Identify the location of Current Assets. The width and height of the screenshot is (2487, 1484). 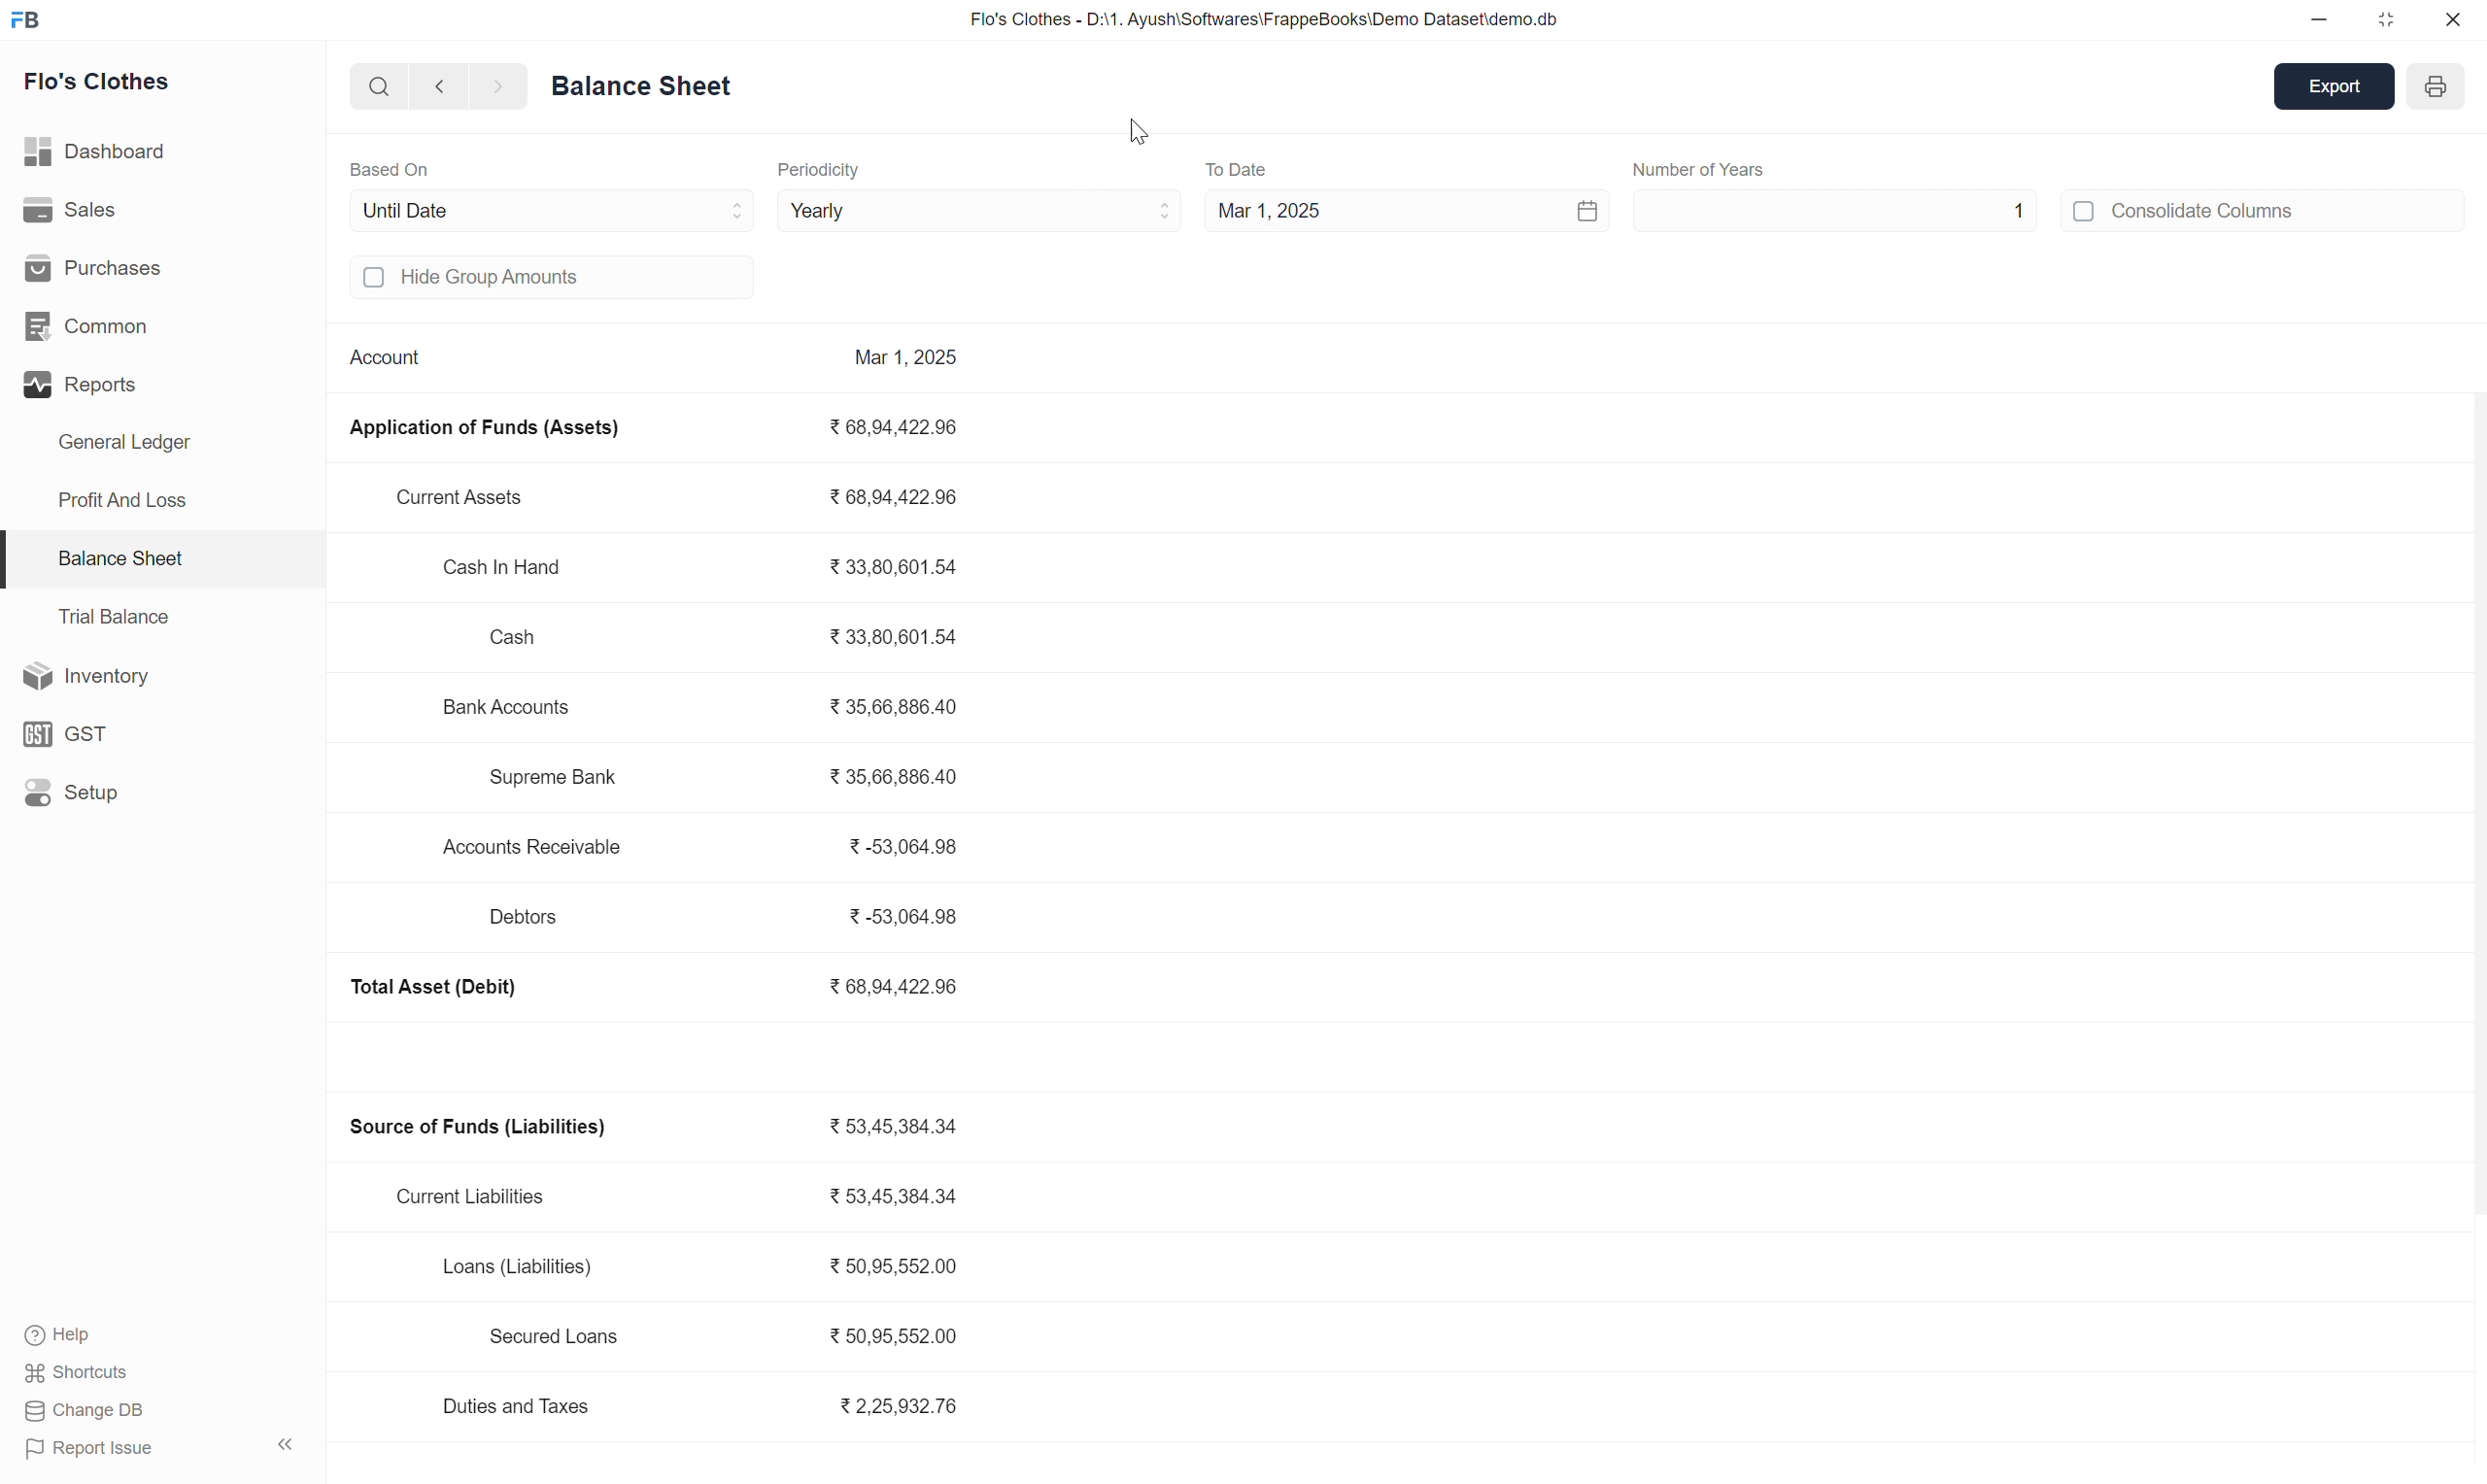
(466, 499).